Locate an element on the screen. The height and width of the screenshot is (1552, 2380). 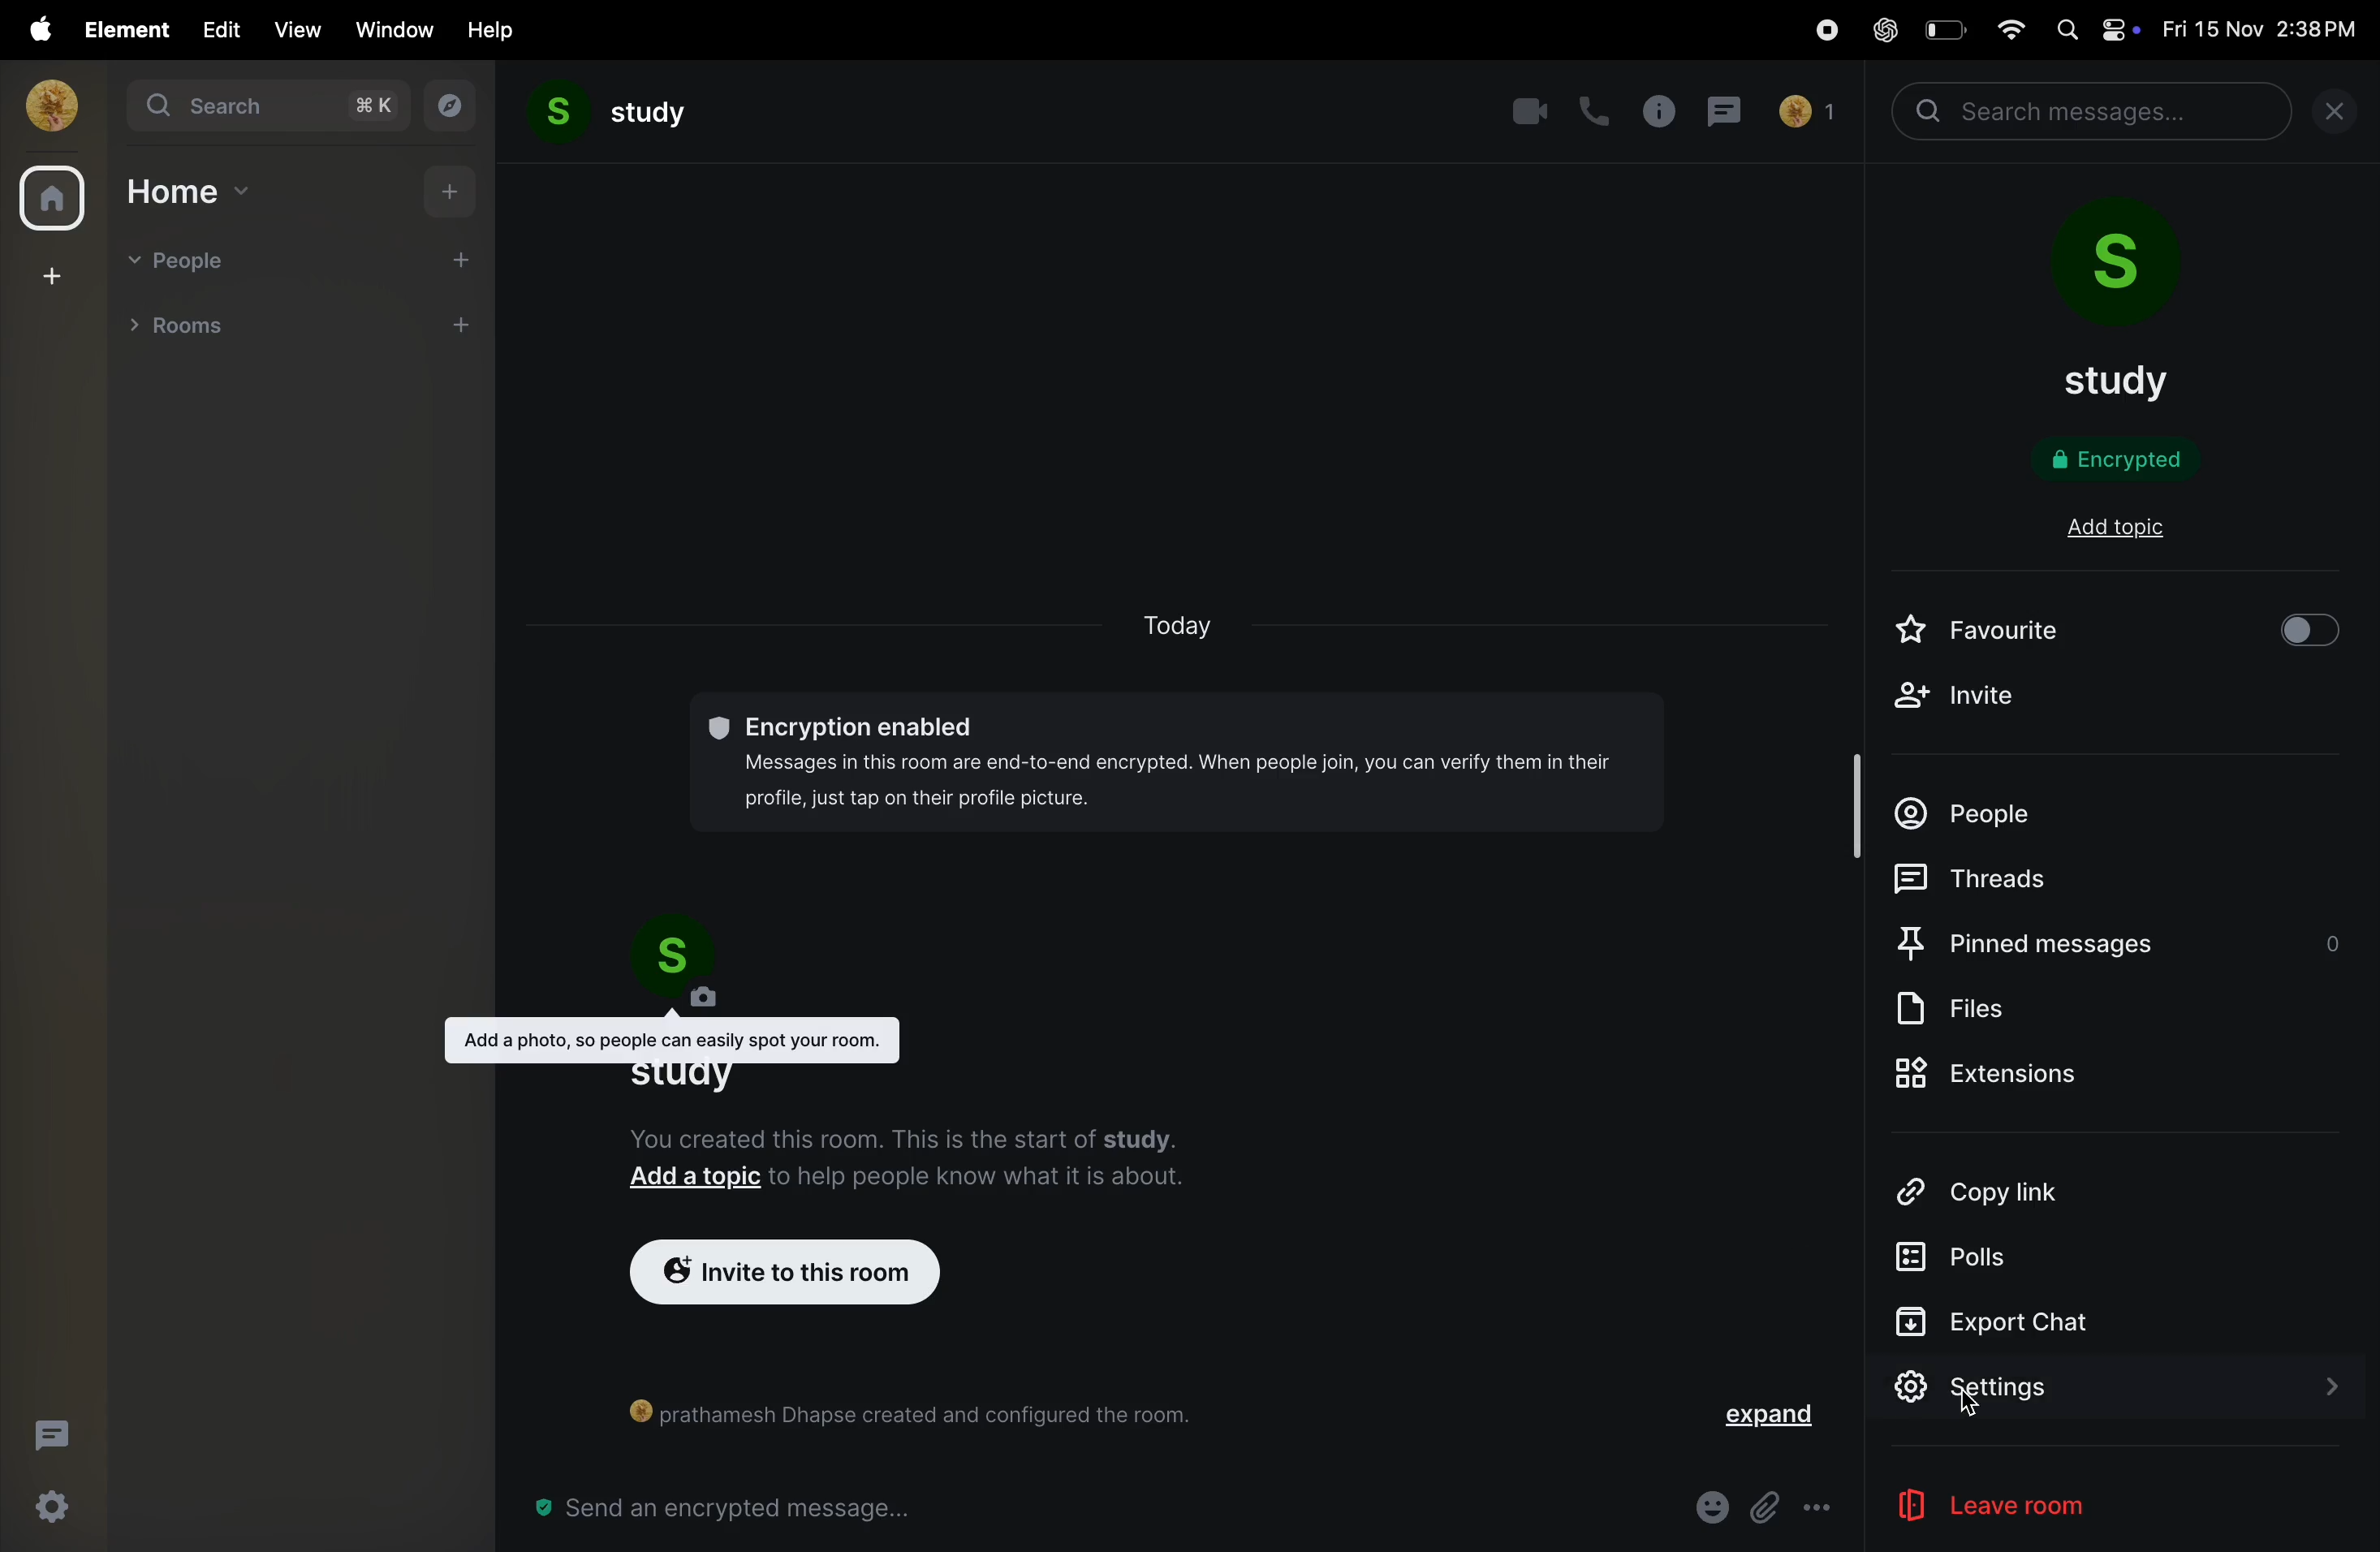
to help people know what it is about. is located at coordinates (980, 1181).